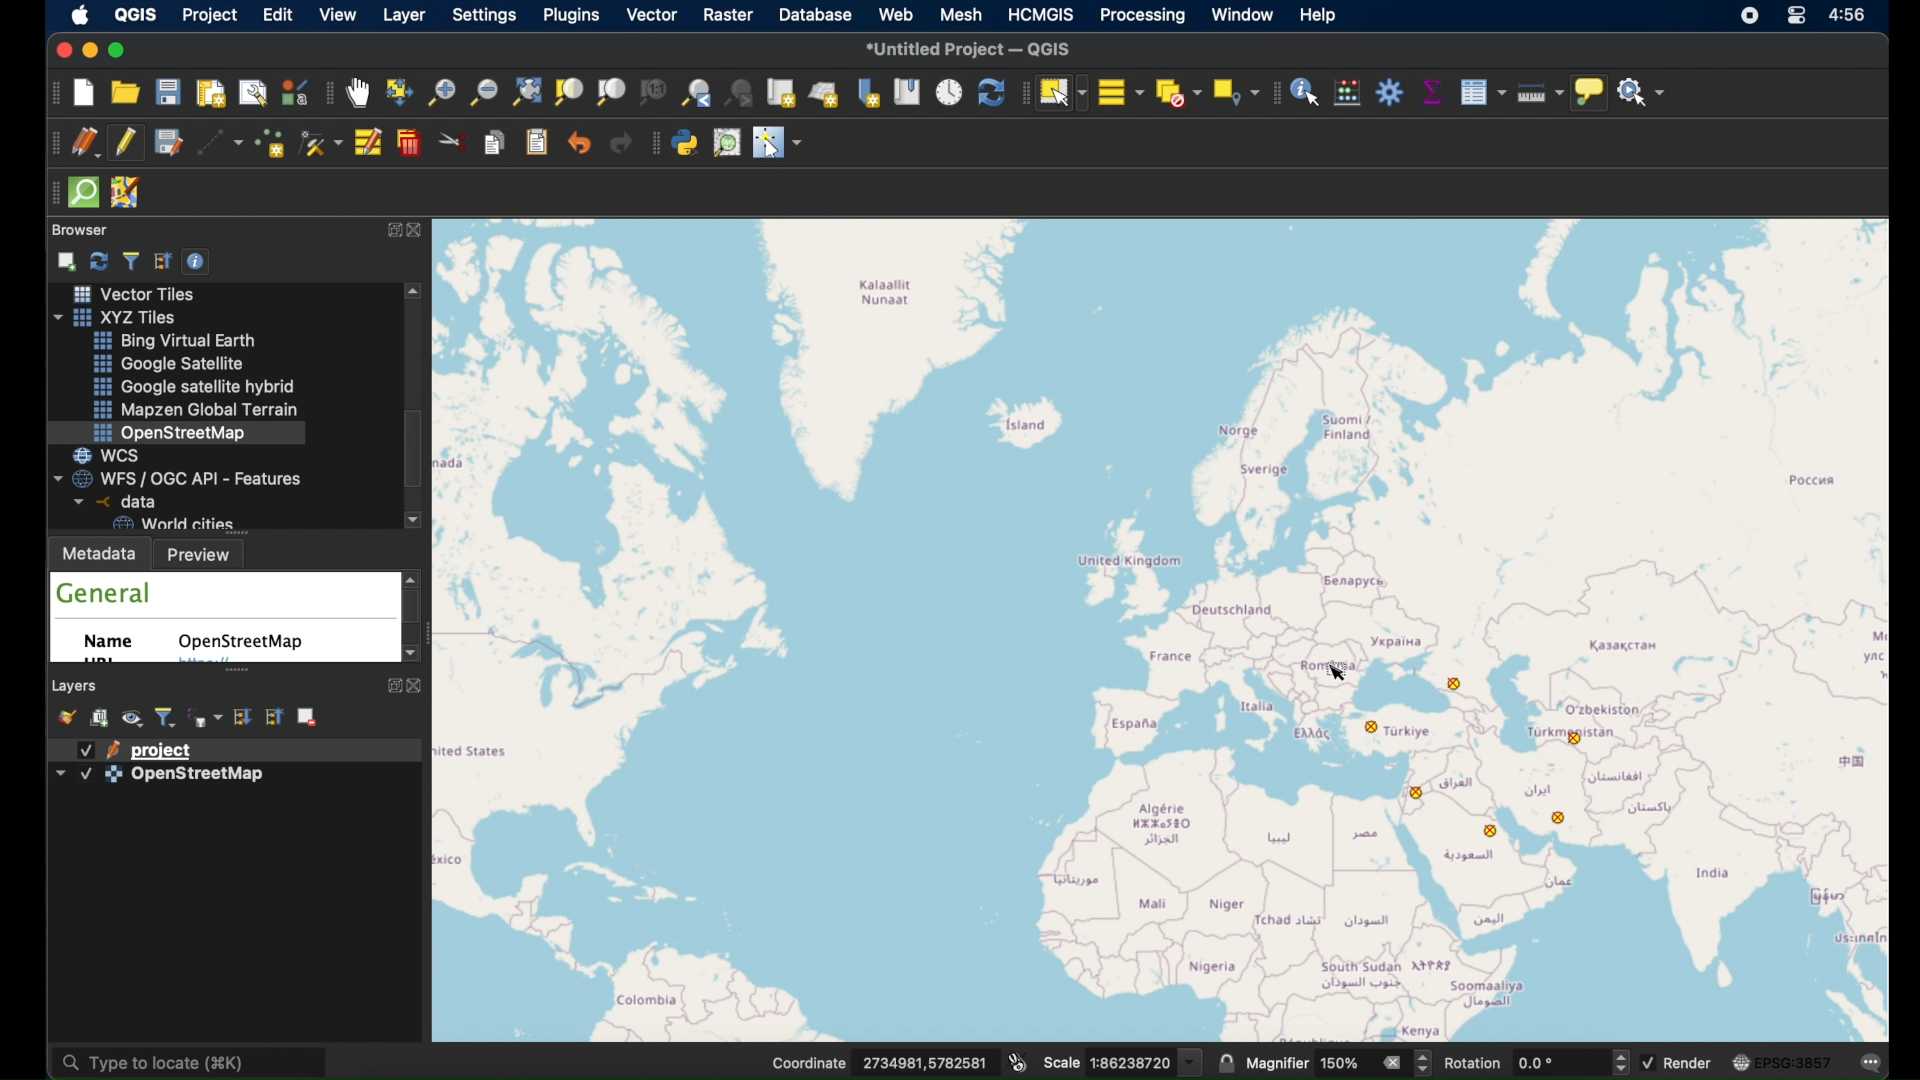  Describe the element at coordinates (171, 432) in the screenshot. I see `openstreetmap` at that location.